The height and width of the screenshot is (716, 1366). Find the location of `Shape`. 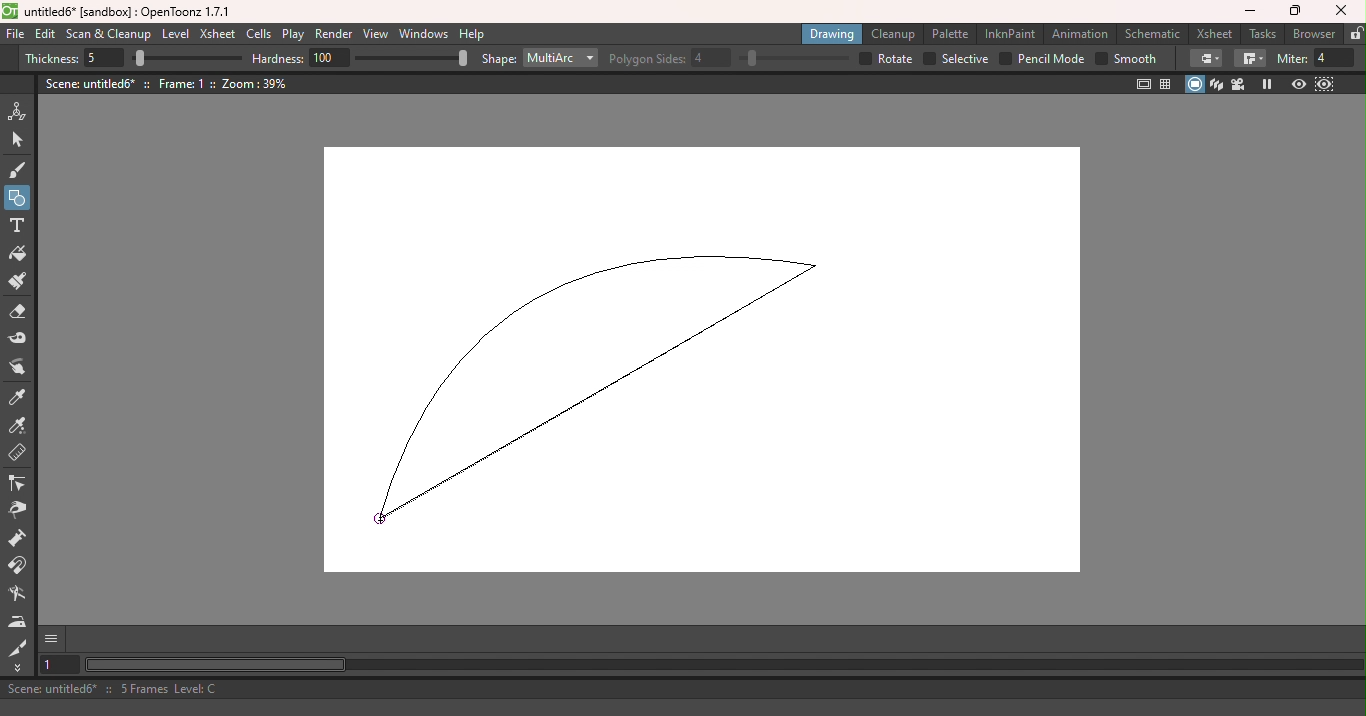

Shape is located at coordinates (497, 60).